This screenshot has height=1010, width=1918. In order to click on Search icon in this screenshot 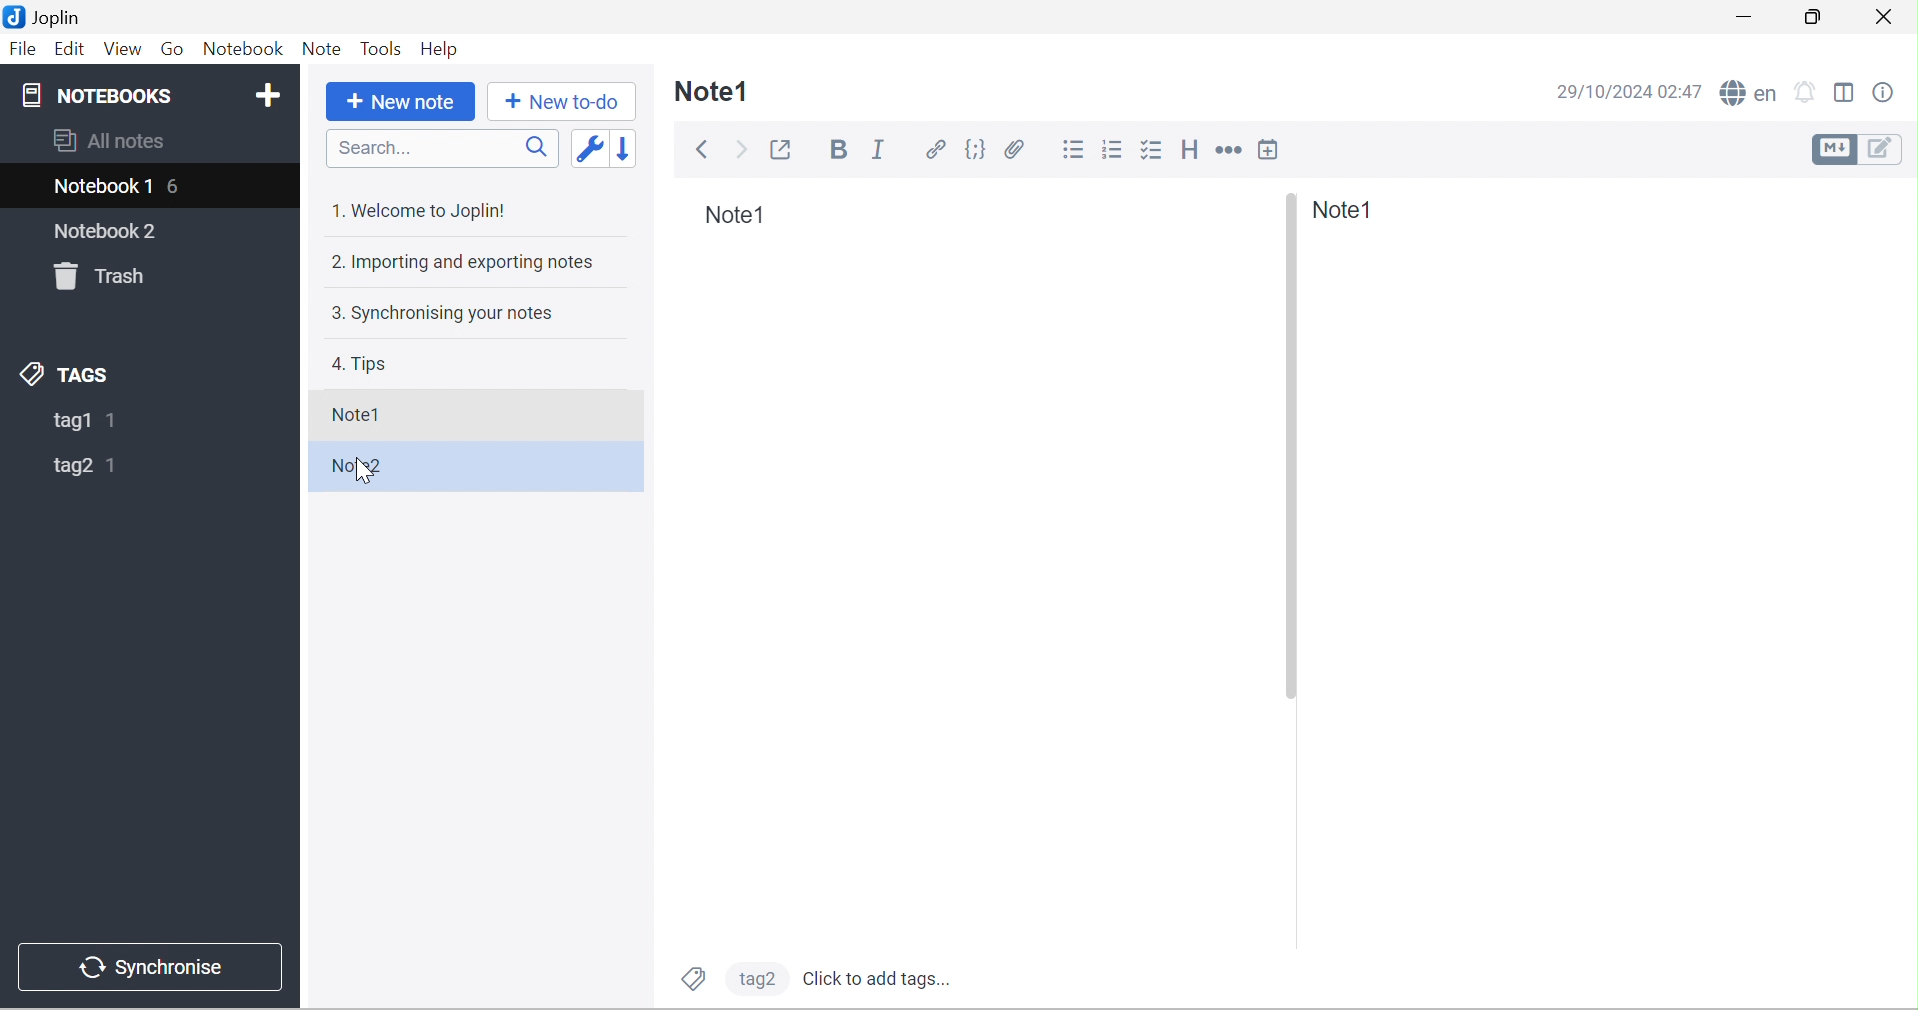, I will do `click(535, 148)`.